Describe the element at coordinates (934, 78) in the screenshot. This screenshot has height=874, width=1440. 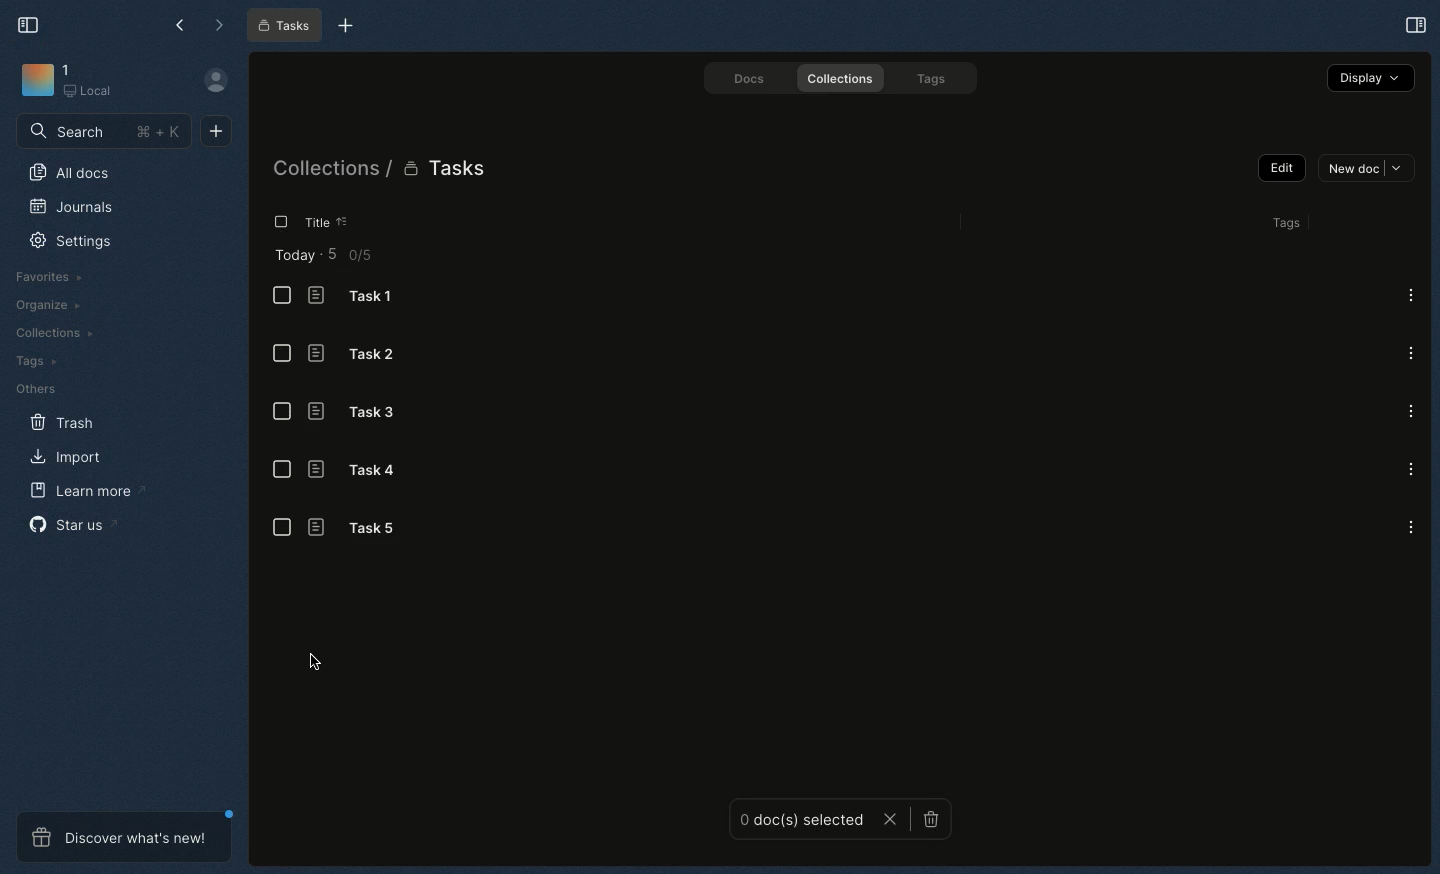
I see `Tags` at that location.